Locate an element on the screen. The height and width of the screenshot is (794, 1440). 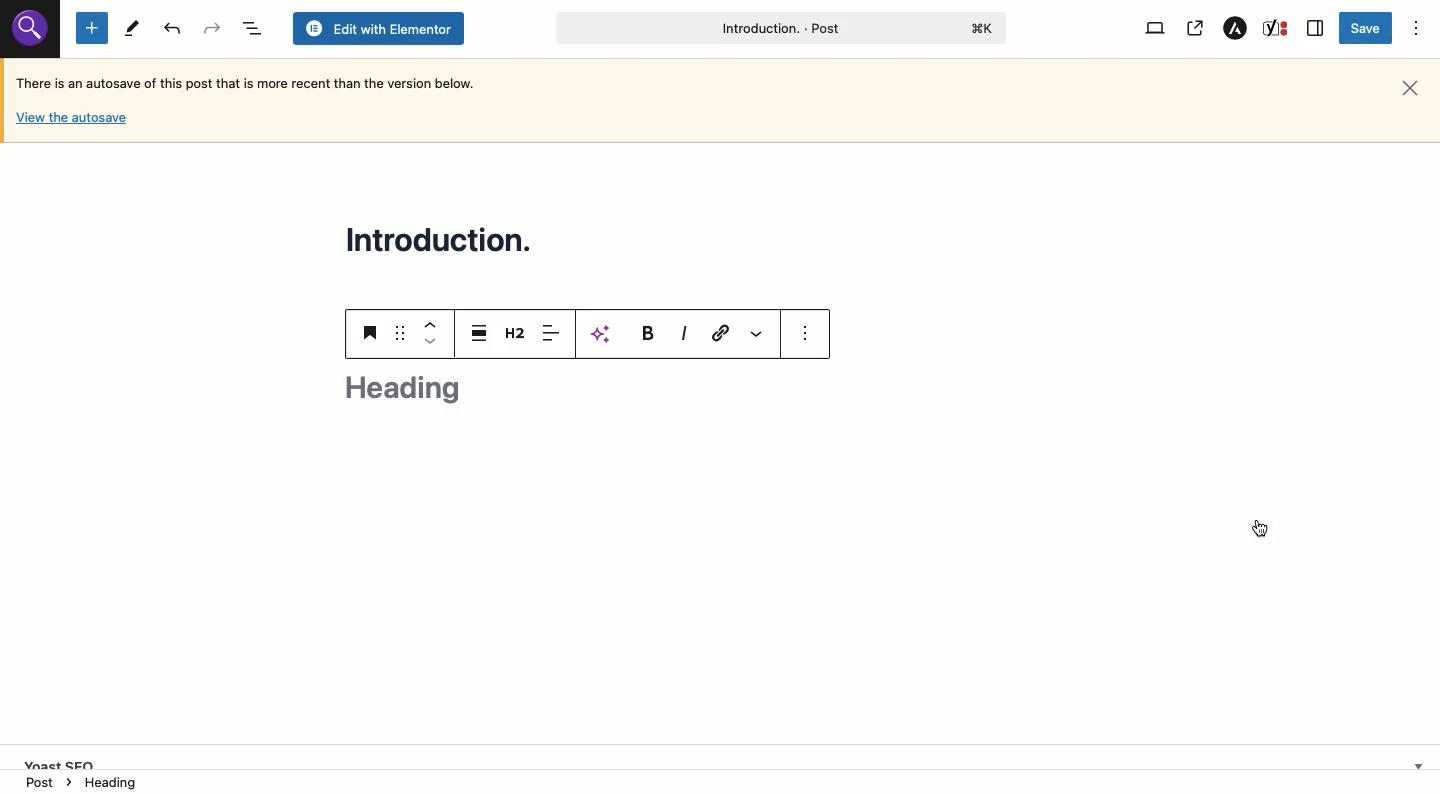
Move up down is located at coordinates (428, 332).